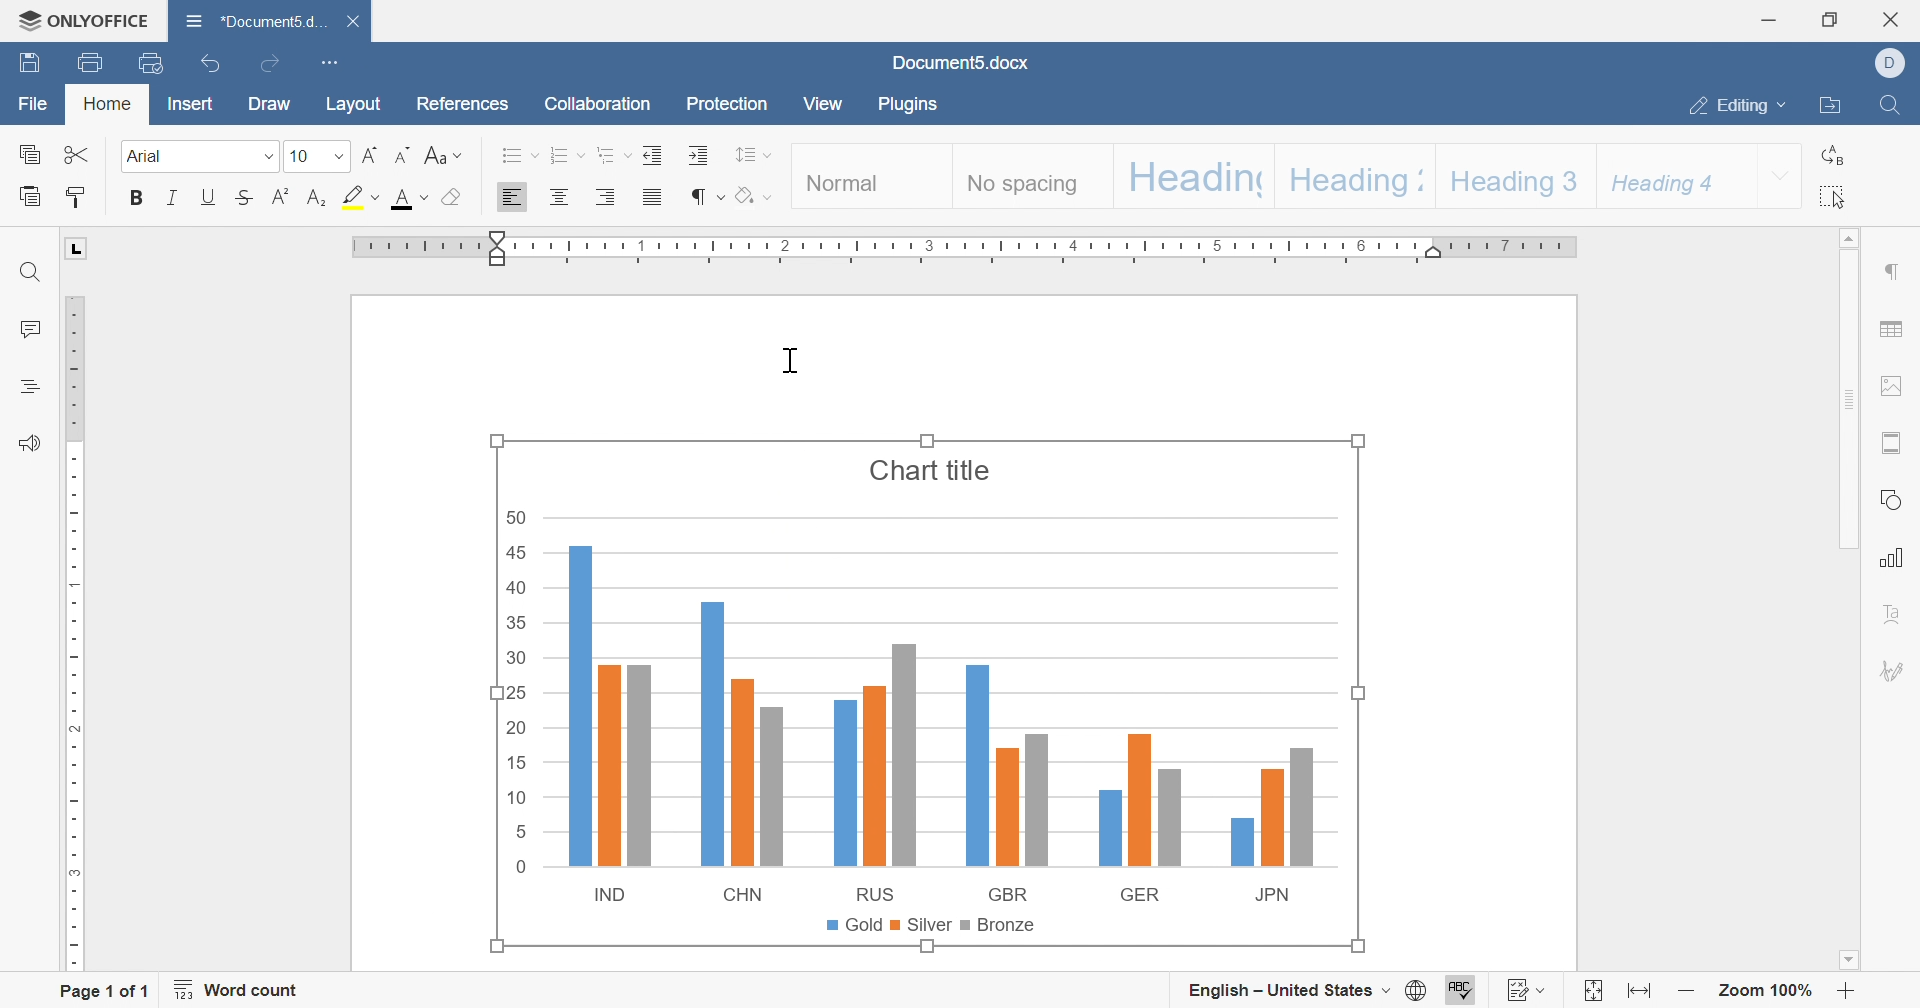 The height and width of the screenshot is (1008, 1920). I want to click on multilevel list, so click(611, 155).